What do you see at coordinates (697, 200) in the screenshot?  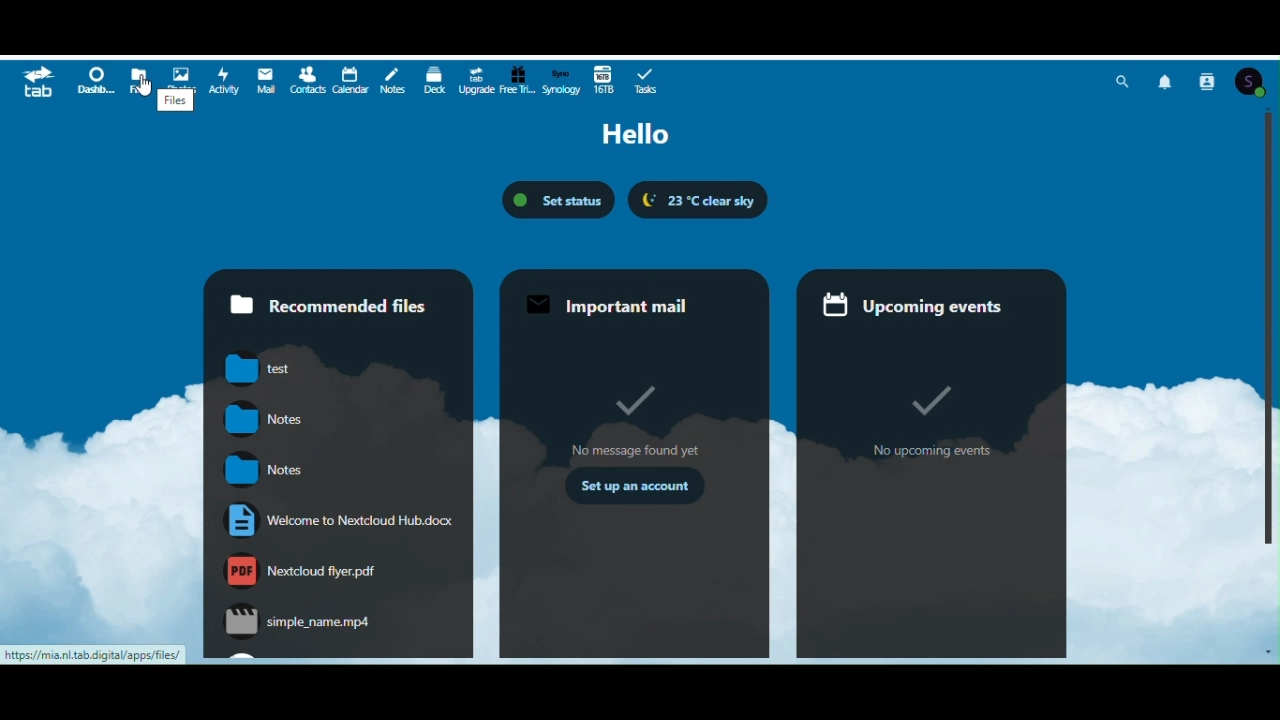 I see `Weather` at bounding box center [697, 200].